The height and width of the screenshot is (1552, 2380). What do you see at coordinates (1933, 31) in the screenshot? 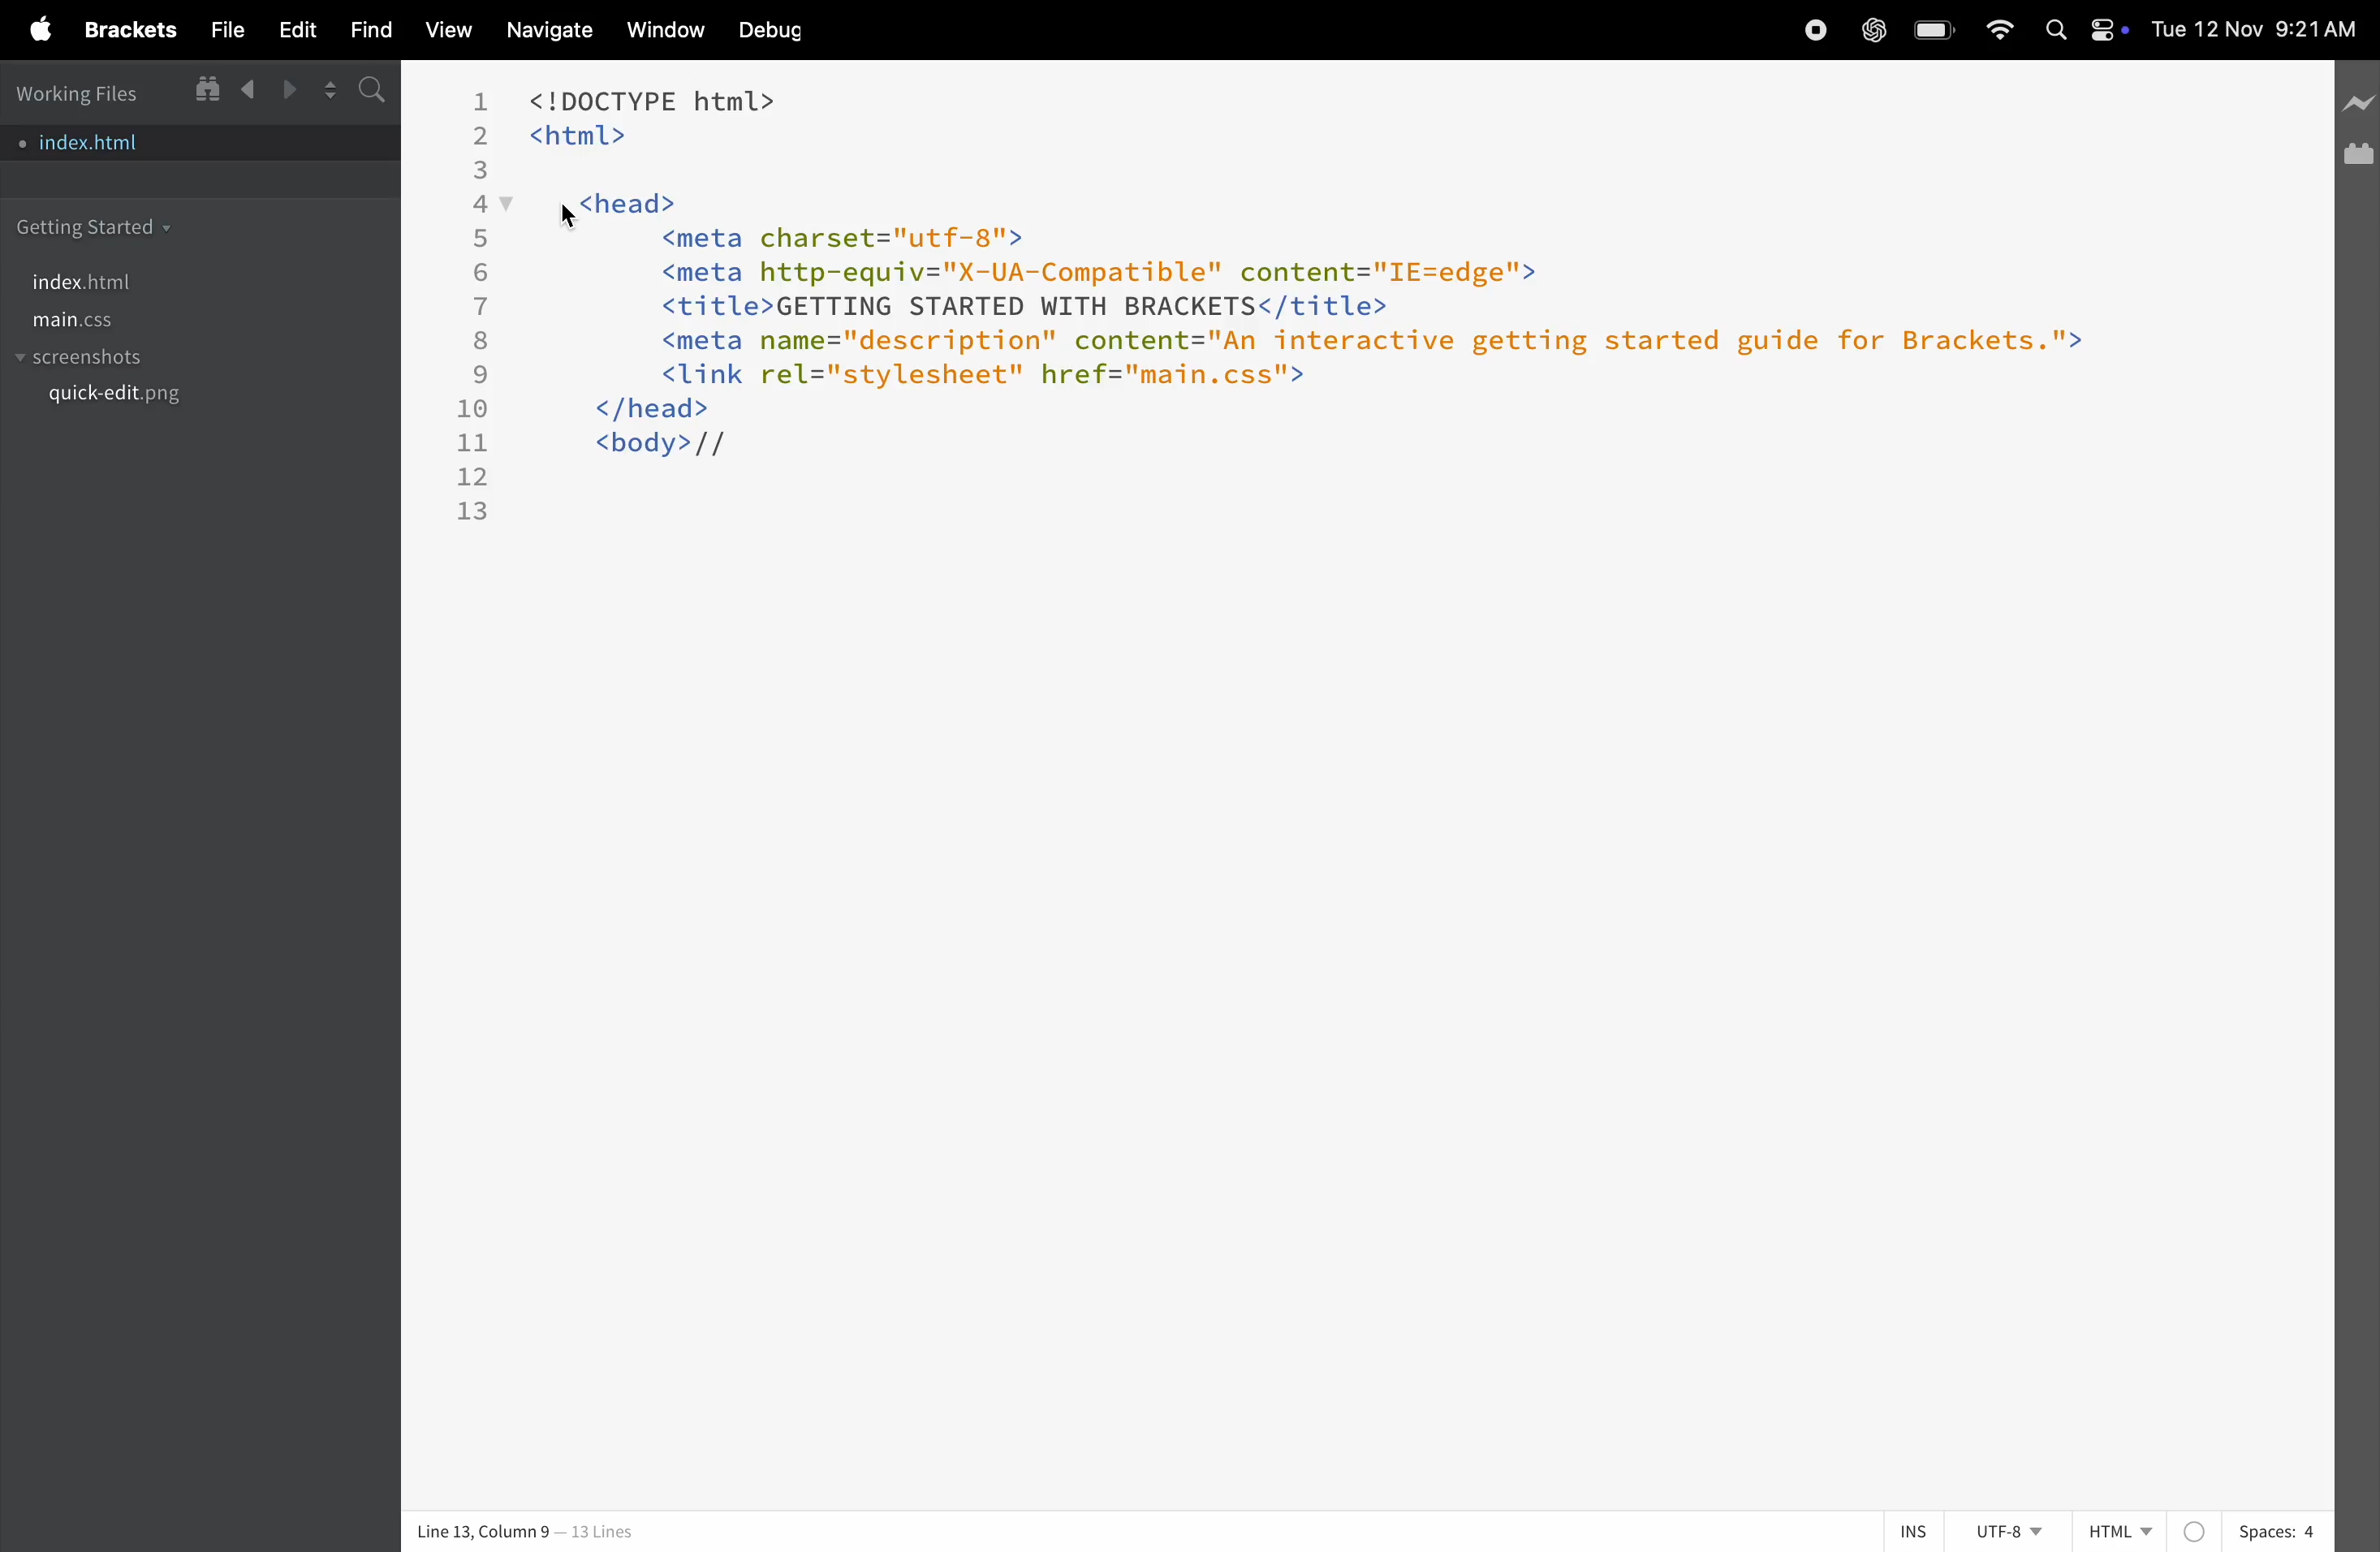
I see `battery` at bounding box center [1933, 31].